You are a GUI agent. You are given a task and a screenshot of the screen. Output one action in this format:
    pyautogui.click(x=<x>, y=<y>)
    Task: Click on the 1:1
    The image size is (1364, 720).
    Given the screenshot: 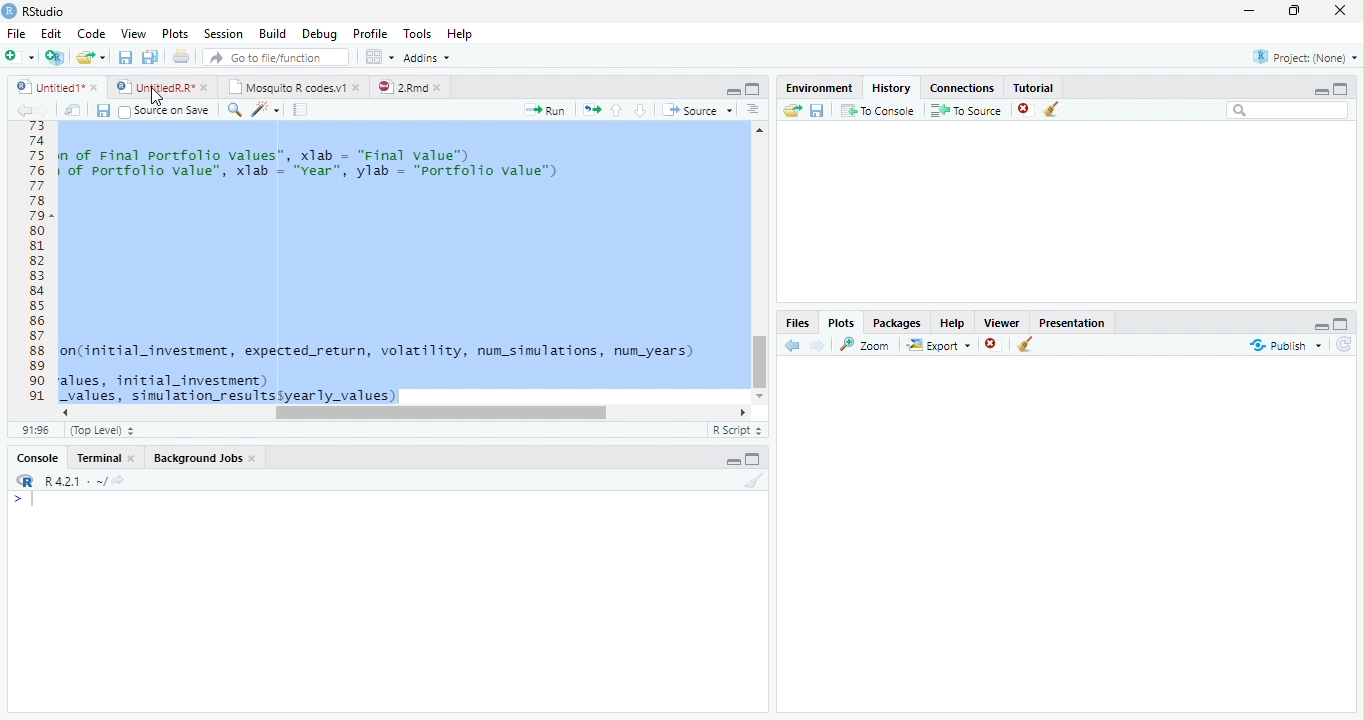 What is the action you would take?
    pyautogui.click(x=34, y=430)
    